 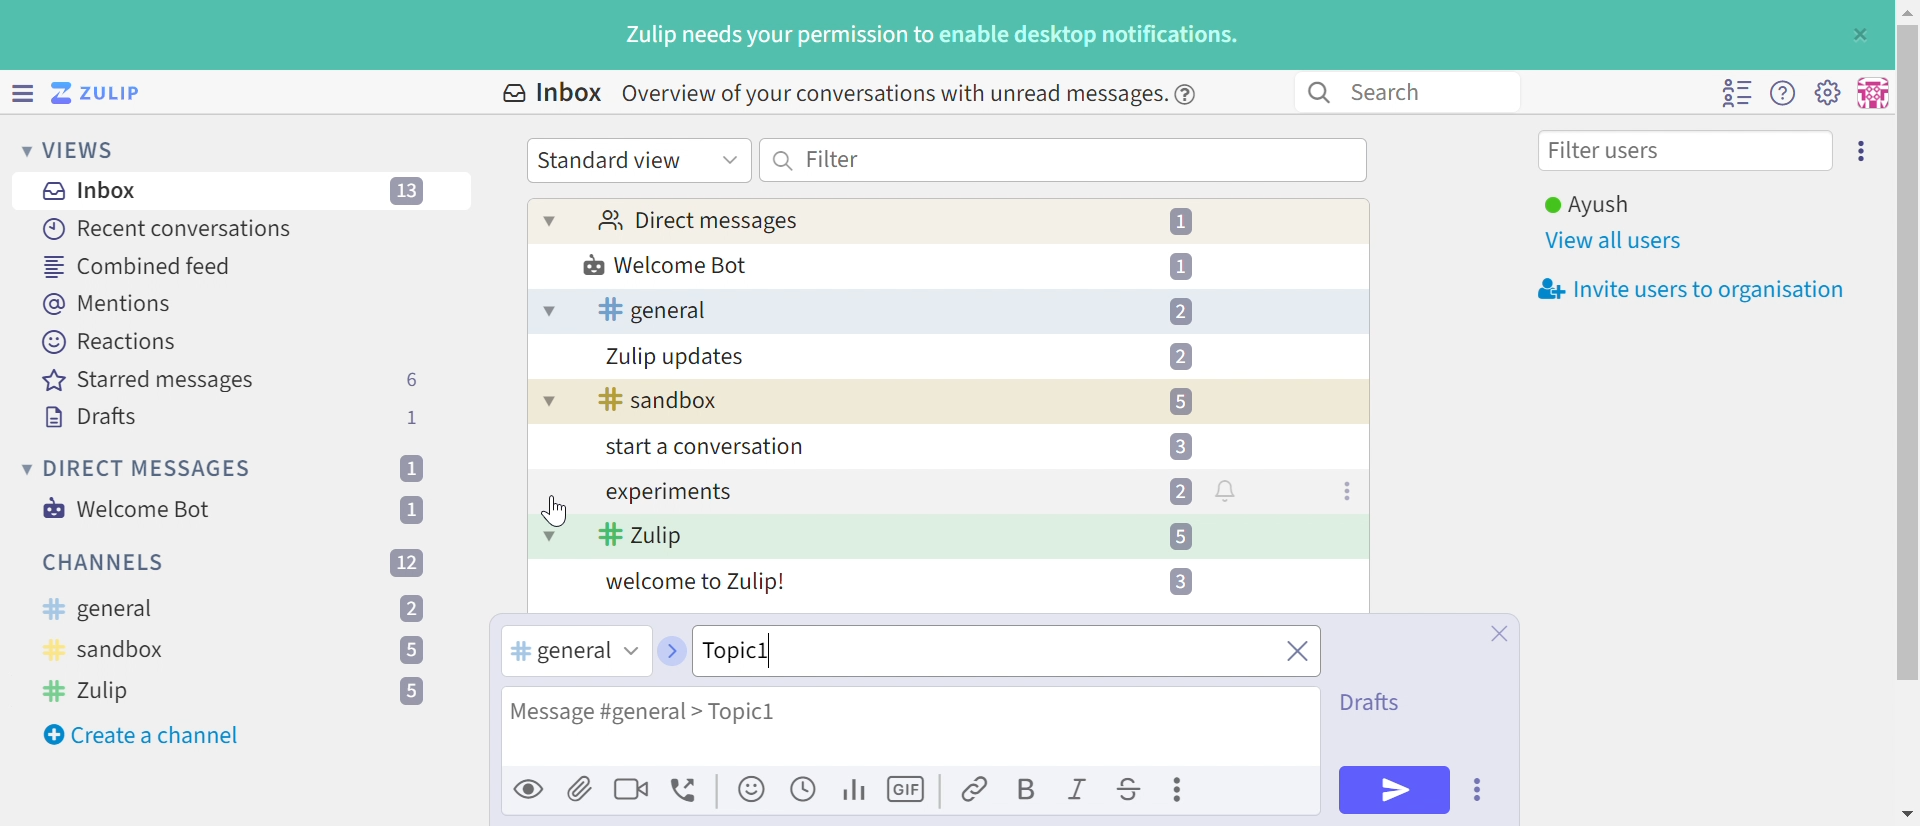 What do you see at coordinates (1180, 491) in the screenshot?
I see `2` at bounding box center [1180, 491].